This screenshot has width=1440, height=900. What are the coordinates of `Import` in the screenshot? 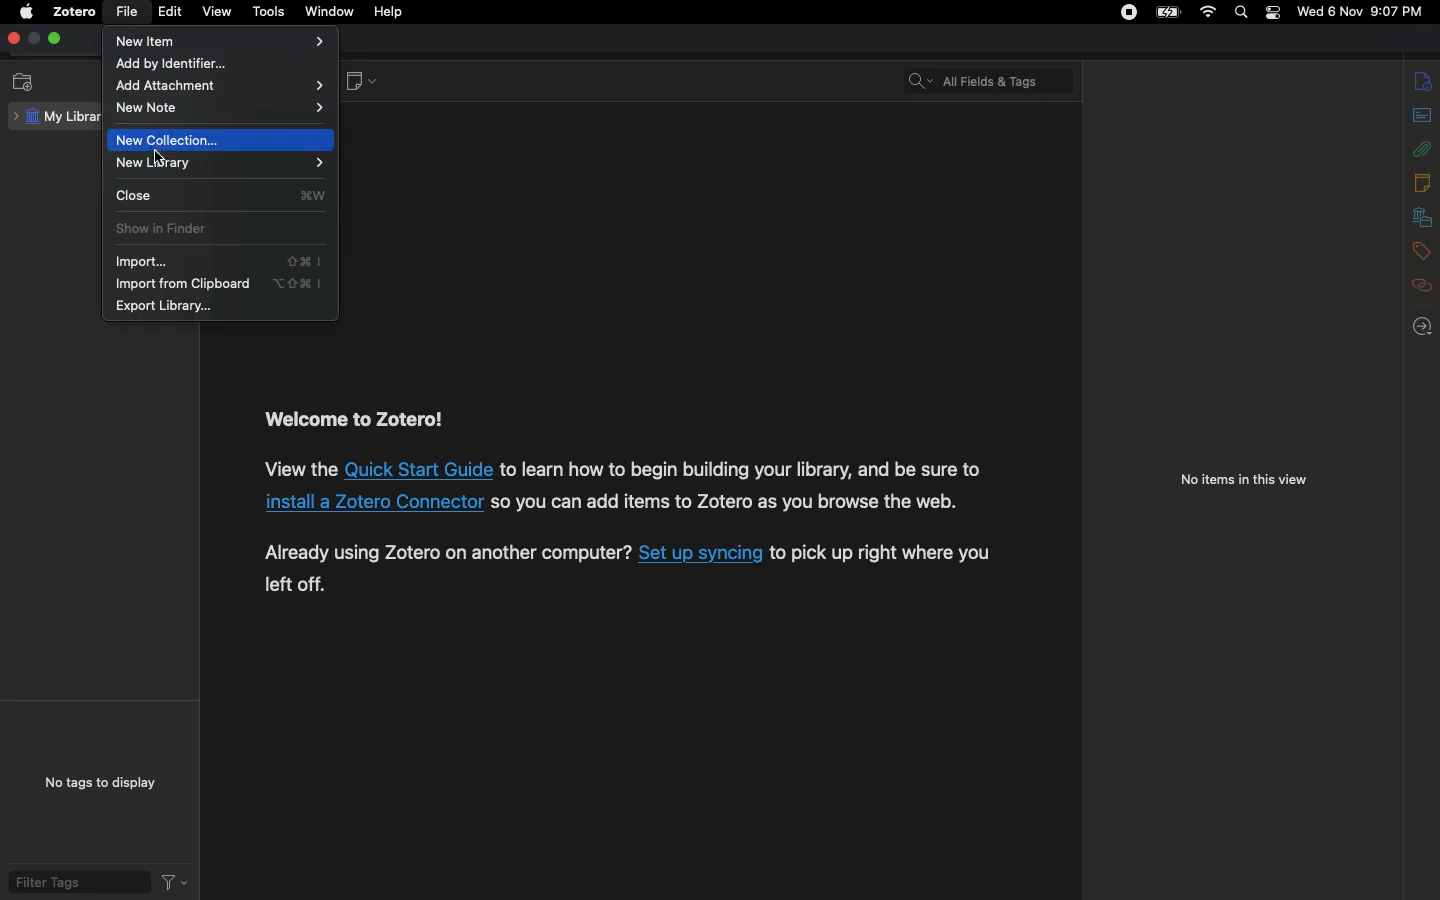 It's located at (215, 262).